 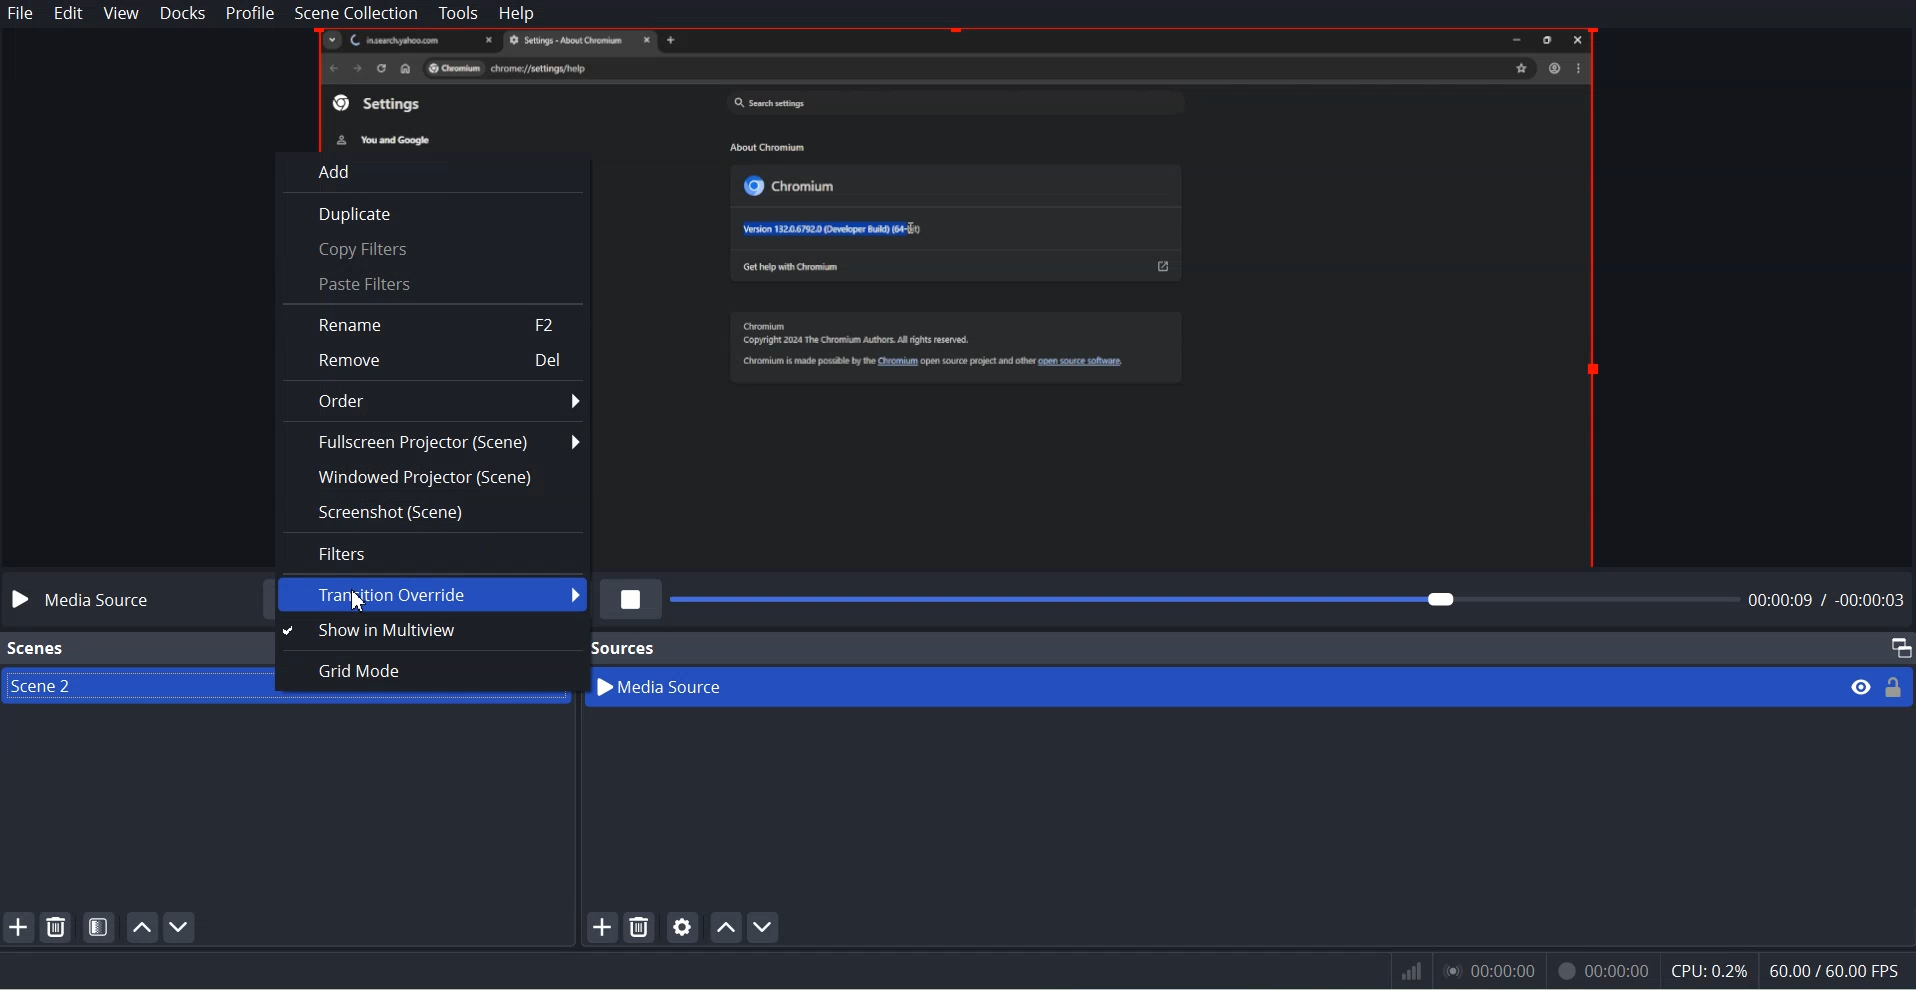 I want to click on File Preview window, so click(x=1105, y=297).